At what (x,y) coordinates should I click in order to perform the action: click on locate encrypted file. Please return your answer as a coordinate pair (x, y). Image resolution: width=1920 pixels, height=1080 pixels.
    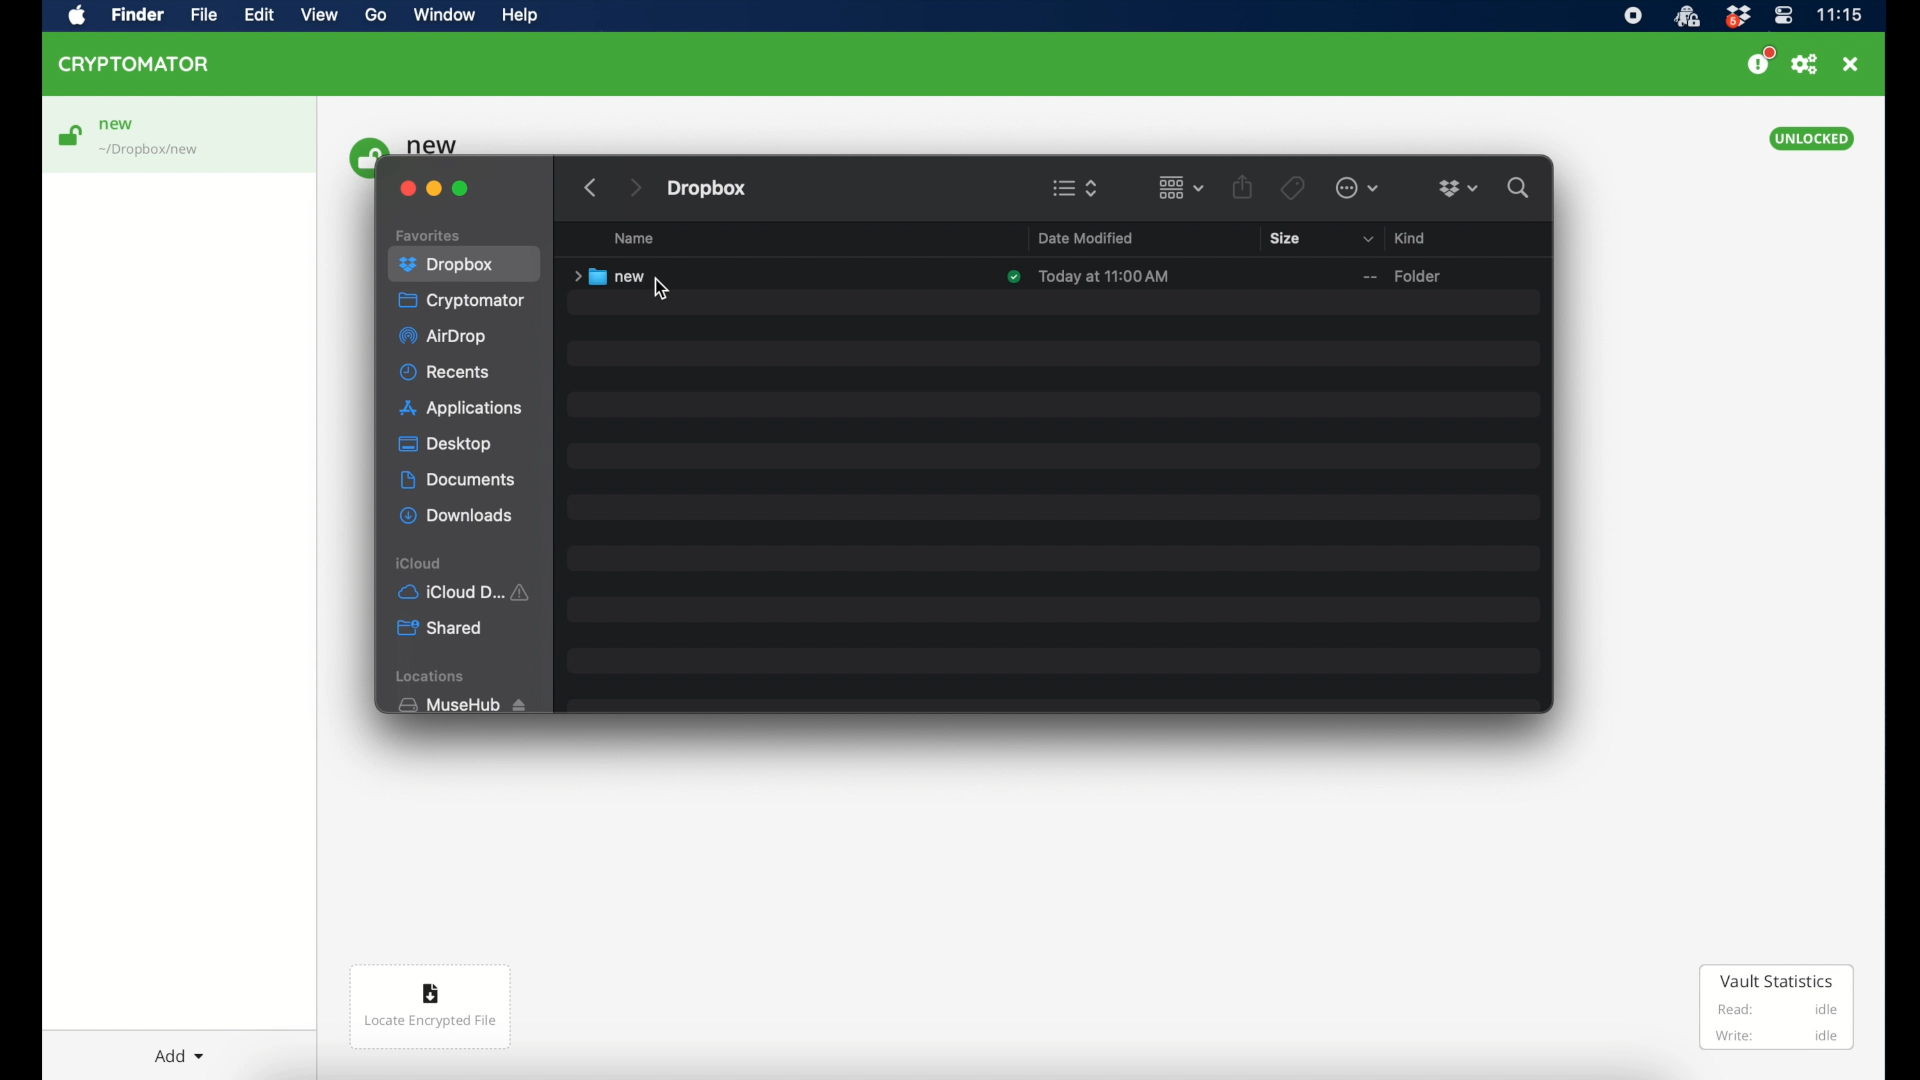
    Looking at the image, I should click on (431, 1007).